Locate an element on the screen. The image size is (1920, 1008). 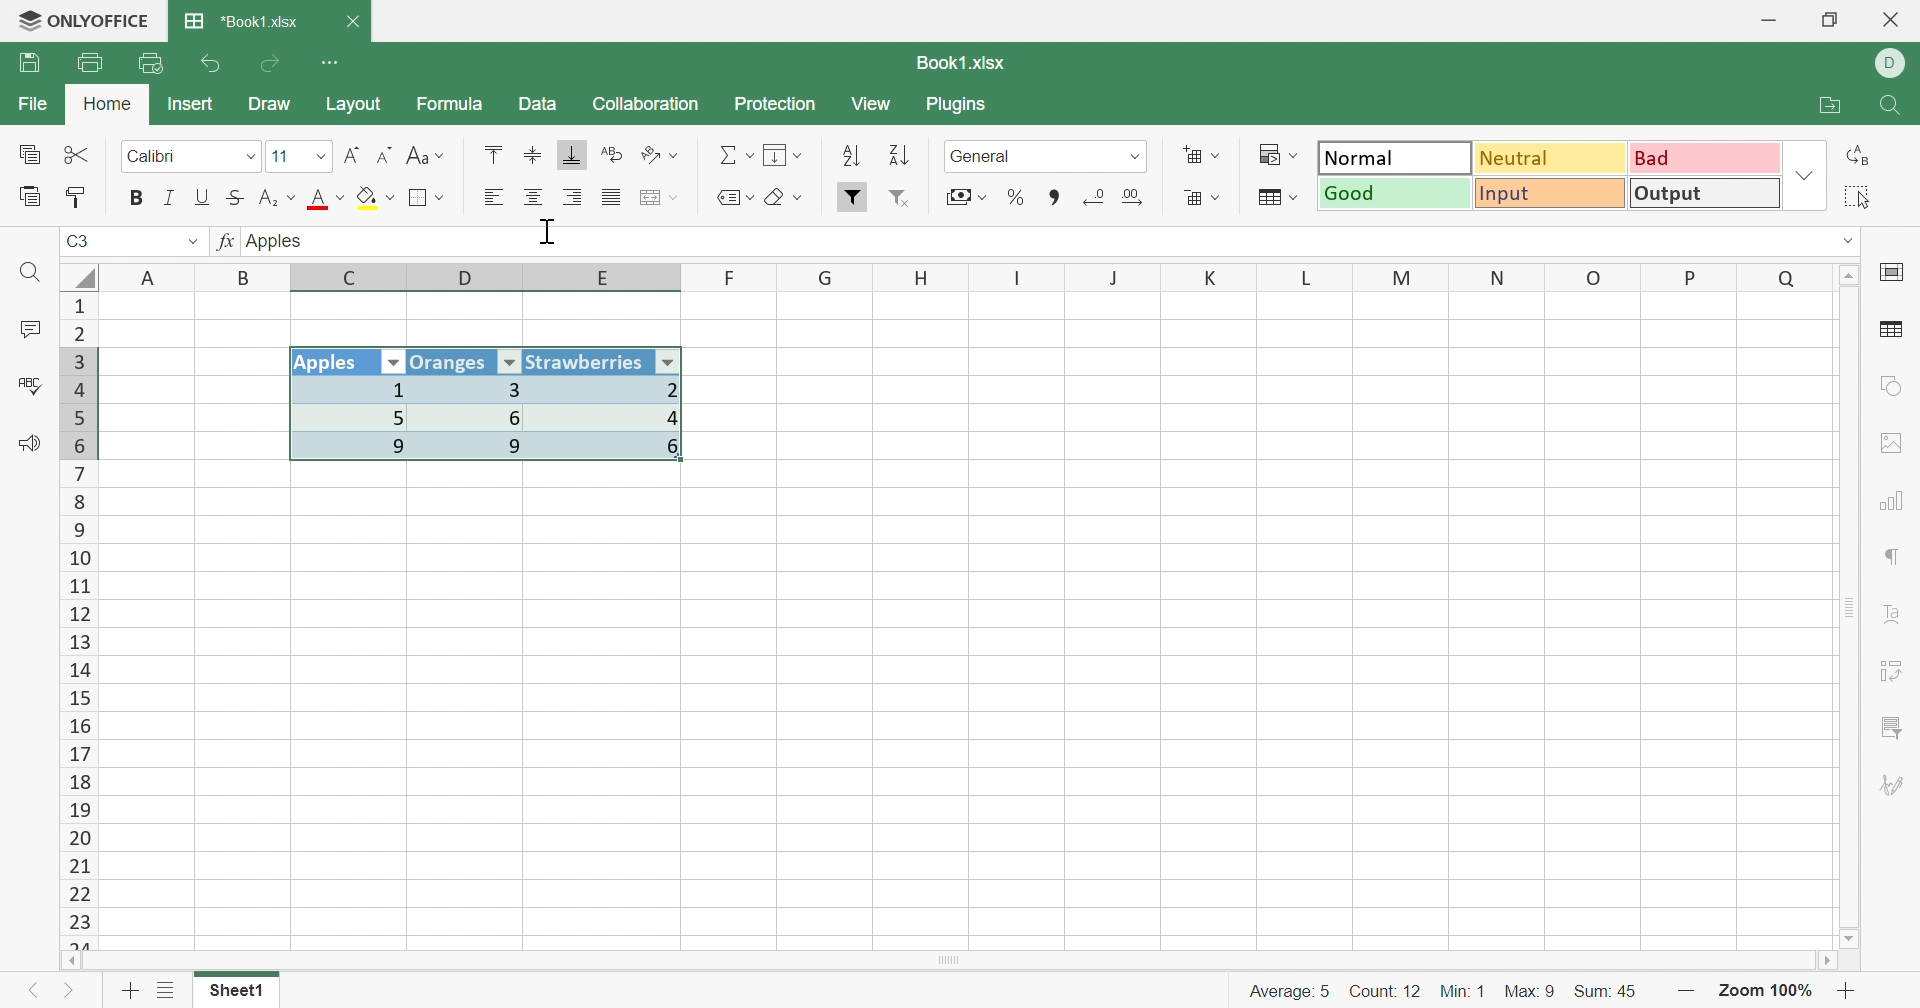
Percentage style is located at coordinates (1015, 196).